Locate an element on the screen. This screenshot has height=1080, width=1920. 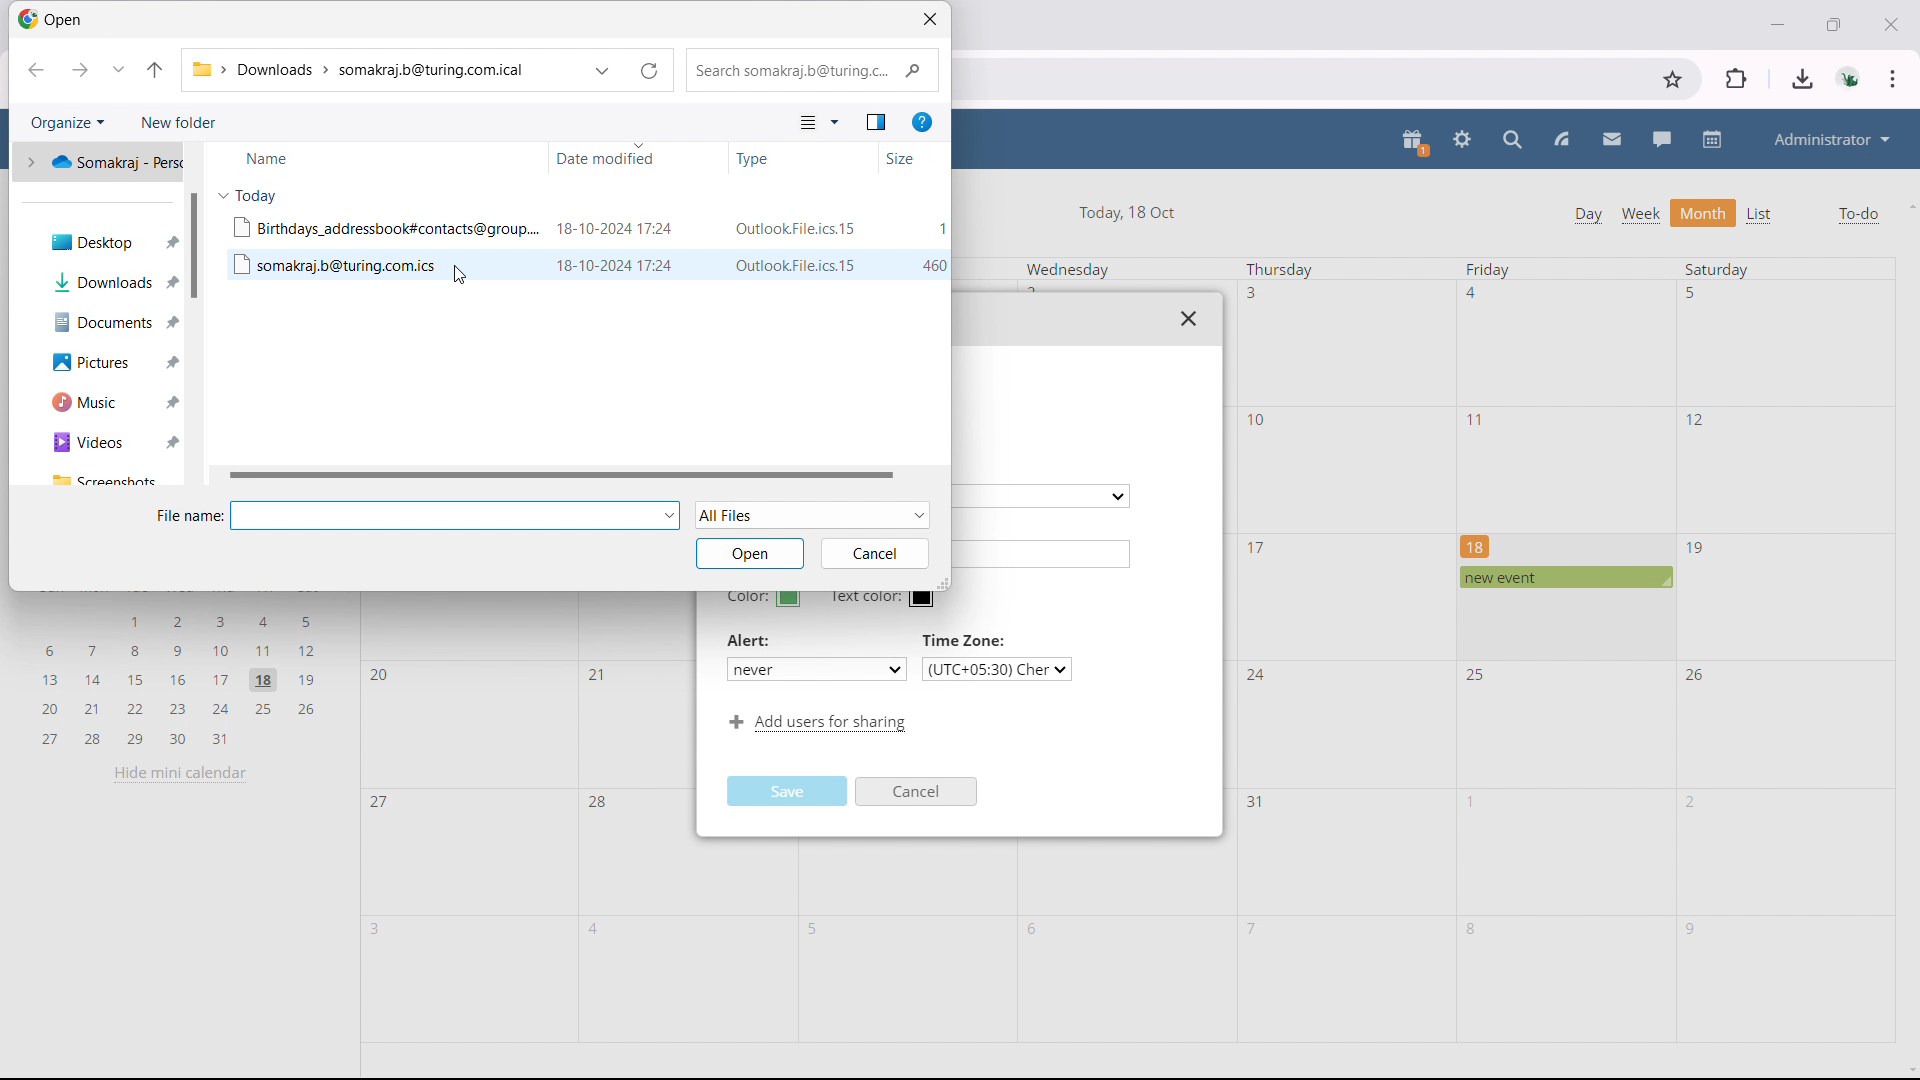
Desktop is located at coordinates (101, 238).